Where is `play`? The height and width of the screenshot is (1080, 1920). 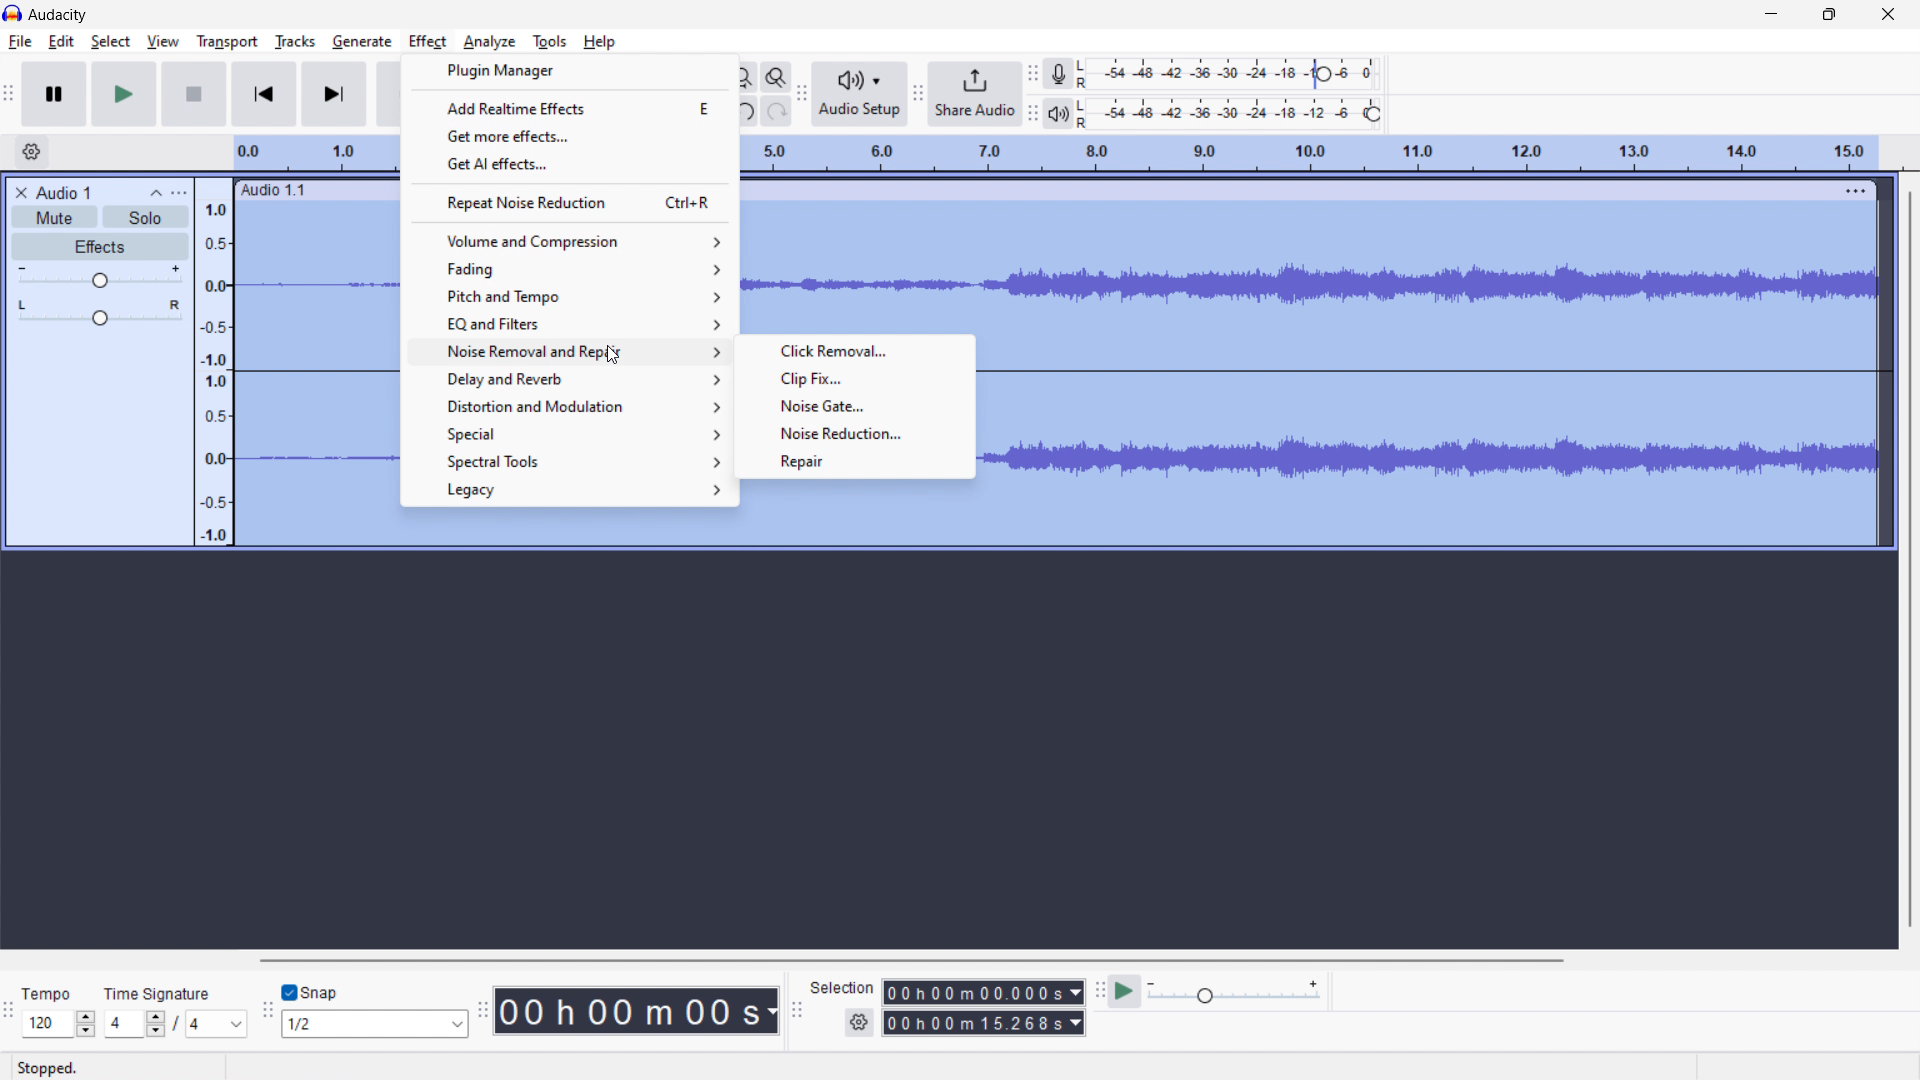
play is located at coordinates (126, 94).